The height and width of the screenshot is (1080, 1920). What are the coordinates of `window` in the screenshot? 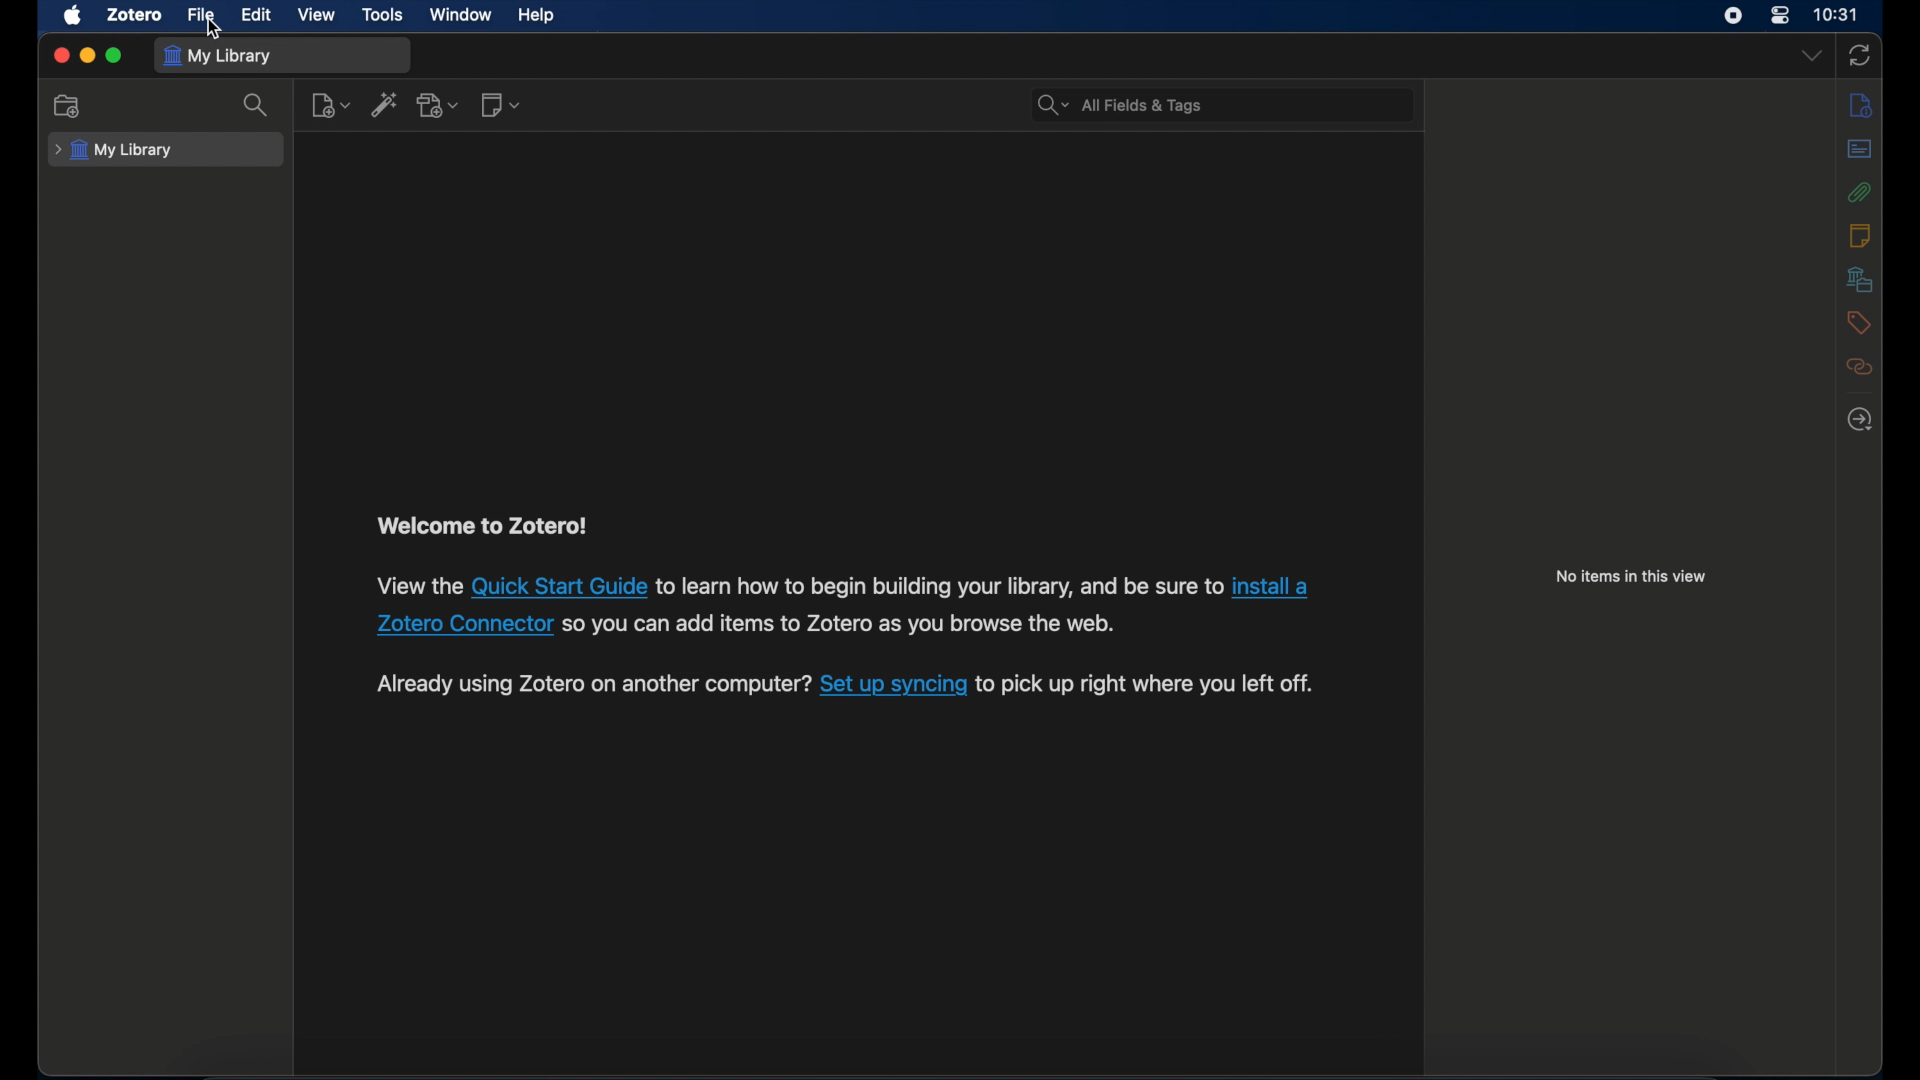 It's located at (462, 14).